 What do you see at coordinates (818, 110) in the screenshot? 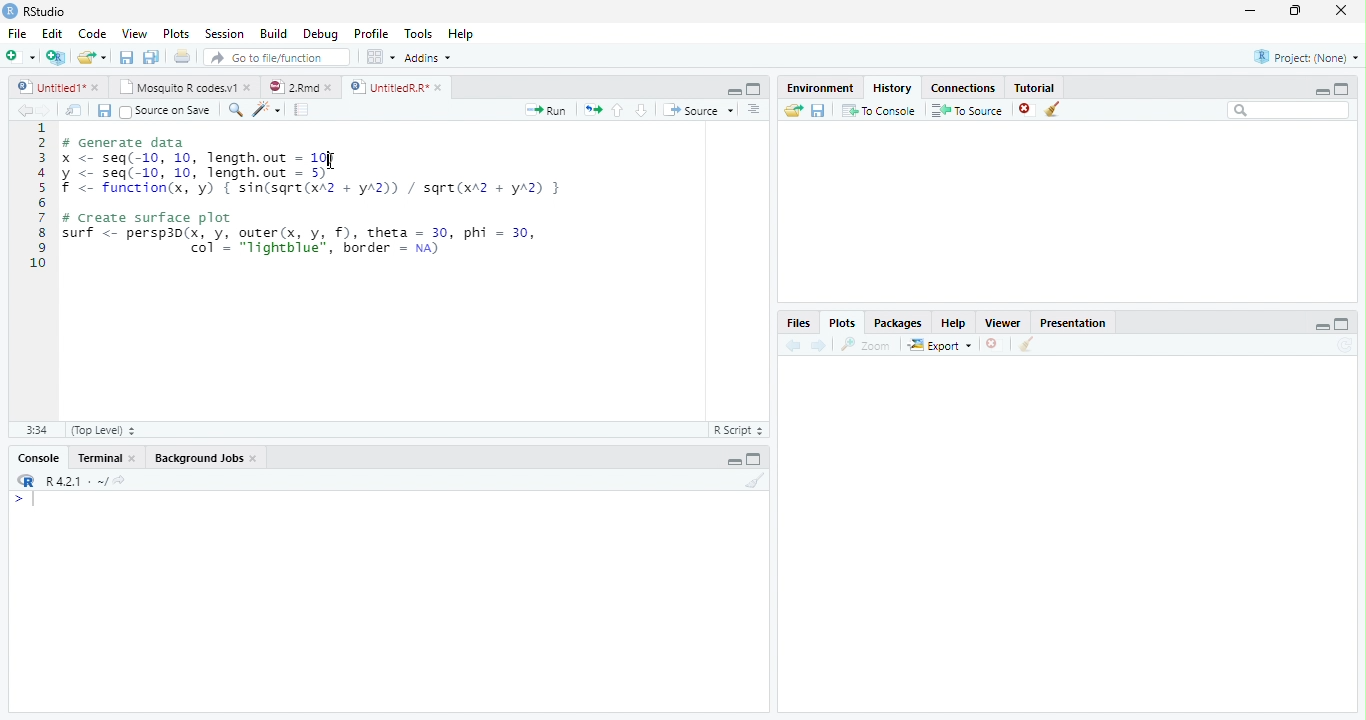
I see `Save history into a file` at bounding box center [818, 110].